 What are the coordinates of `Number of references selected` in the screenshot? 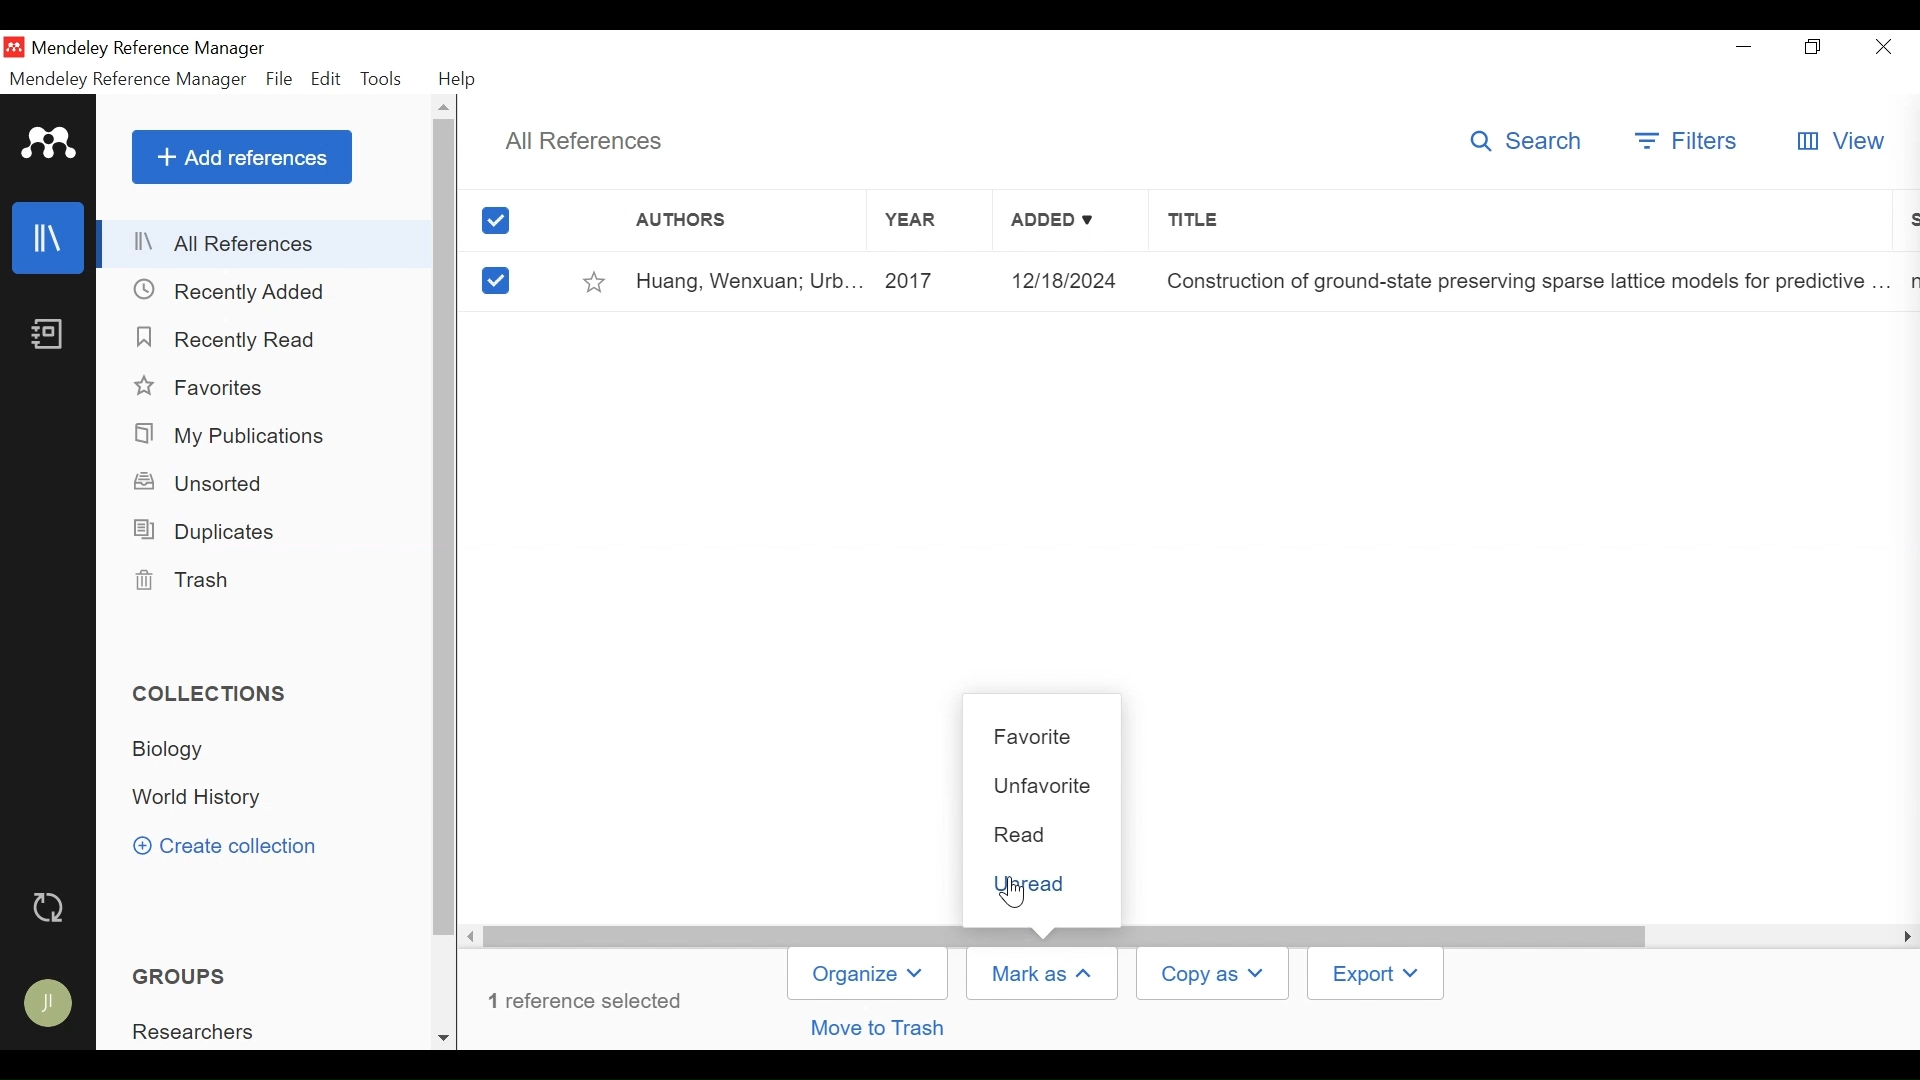 It's located at (583, 998).